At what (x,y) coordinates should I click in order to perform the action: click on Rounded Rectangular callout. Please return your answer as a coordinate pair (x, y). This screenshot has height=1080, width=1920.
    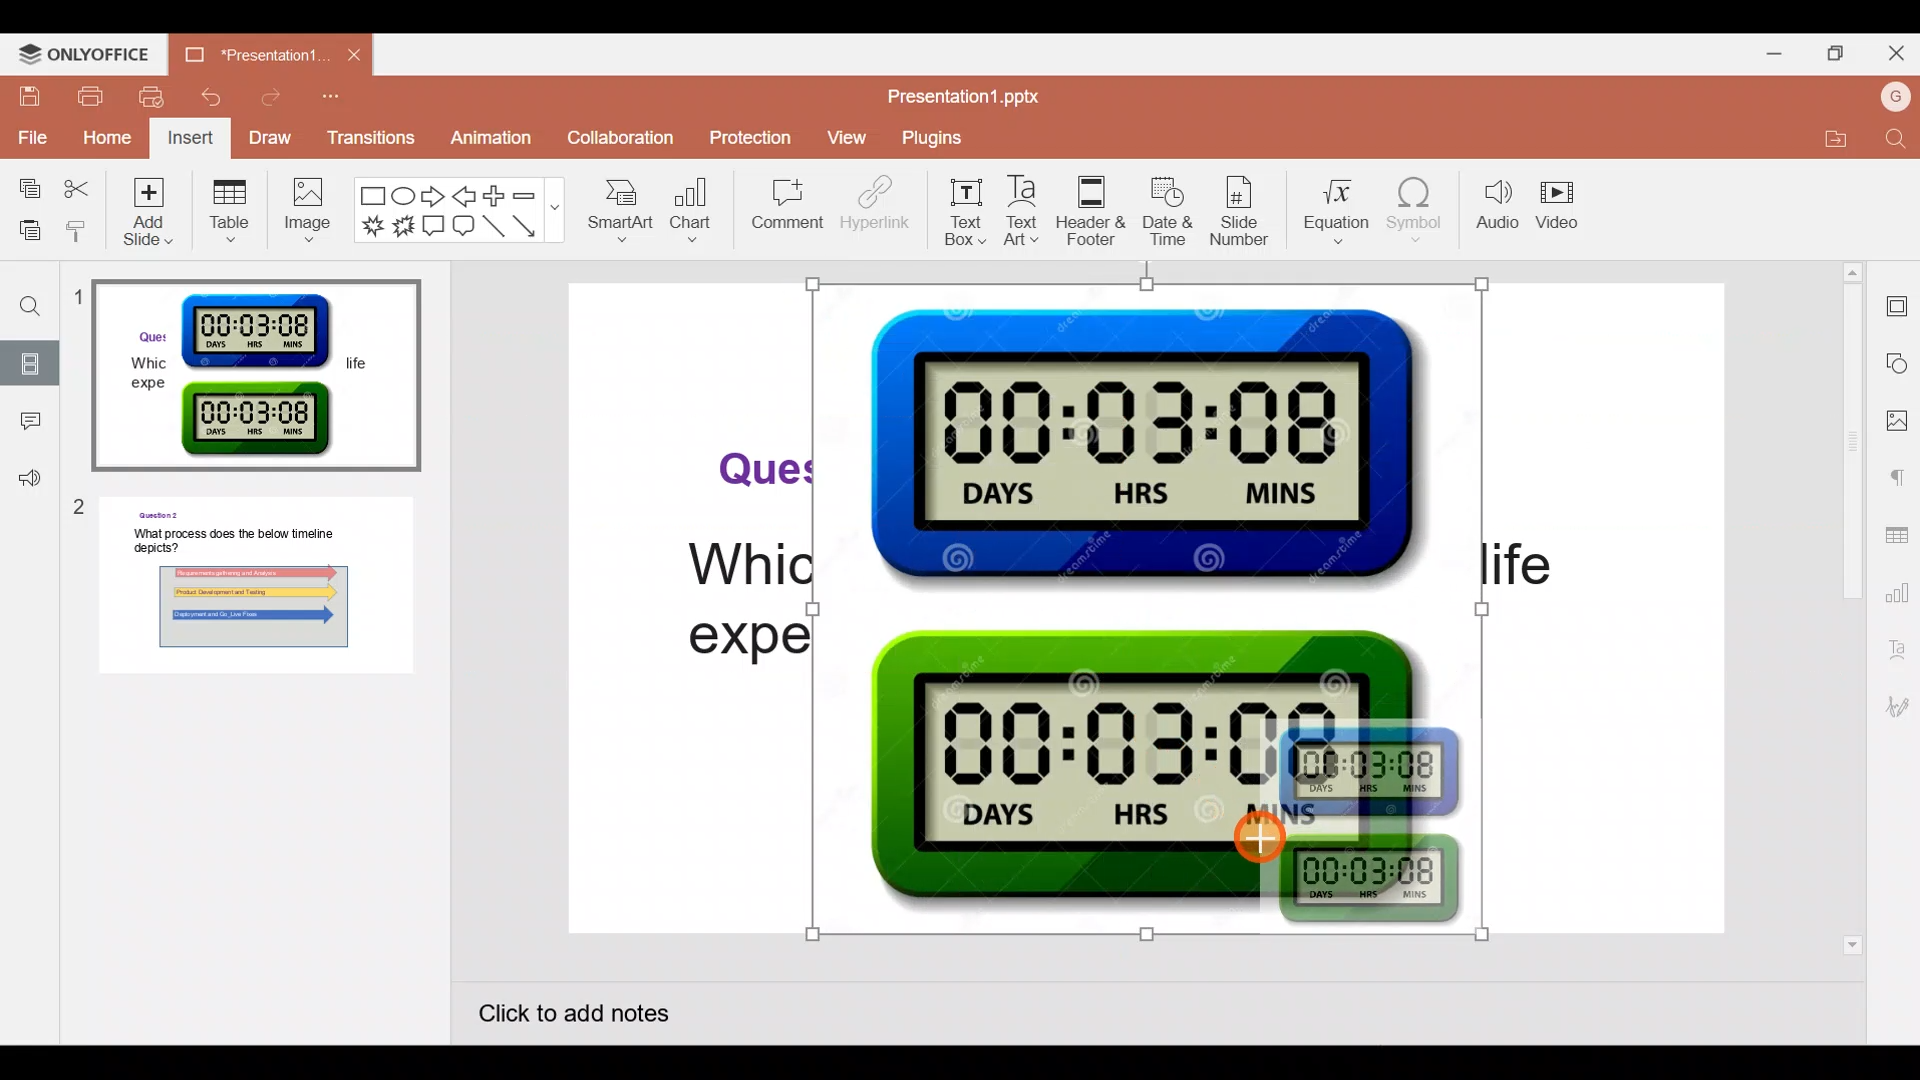
    Looking at the image, I should click on (468, 228).